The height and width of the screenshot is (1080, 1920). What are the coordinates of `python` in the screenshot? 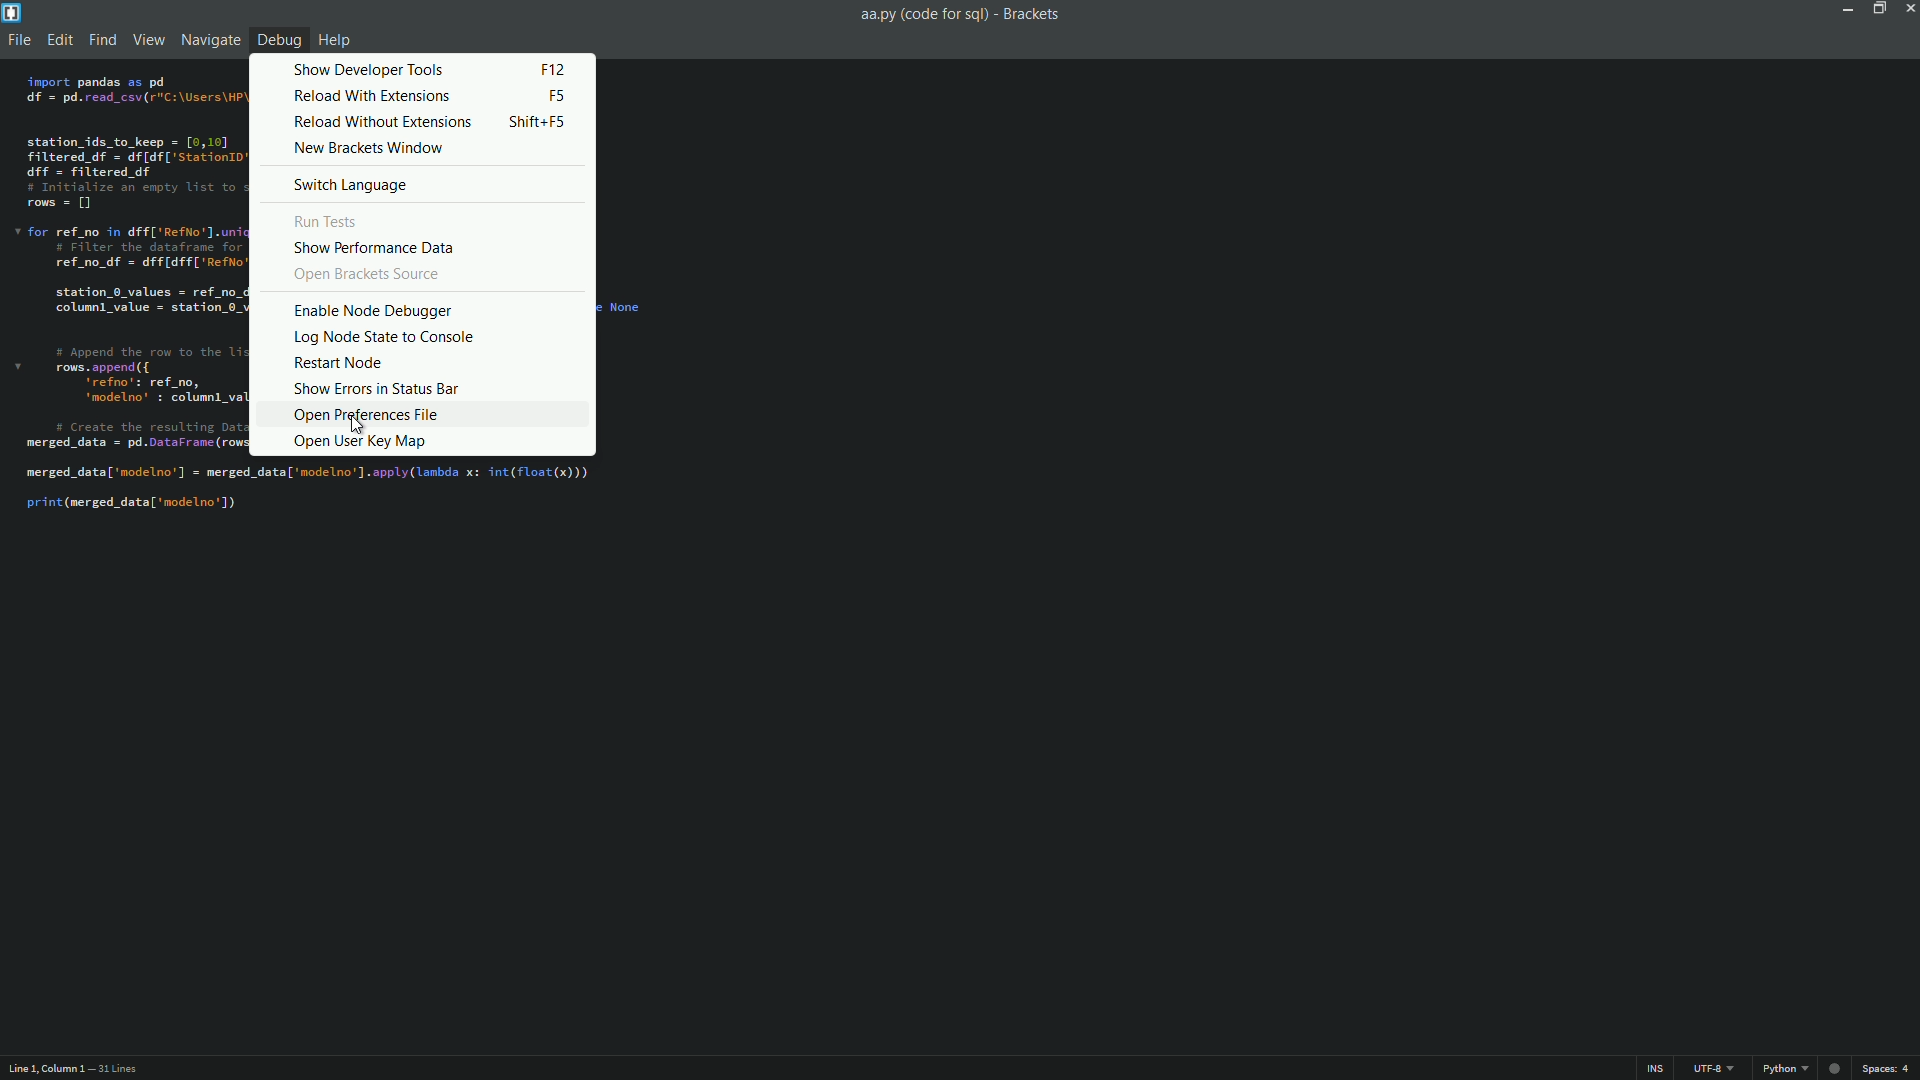 It's located at (1786, 1068).